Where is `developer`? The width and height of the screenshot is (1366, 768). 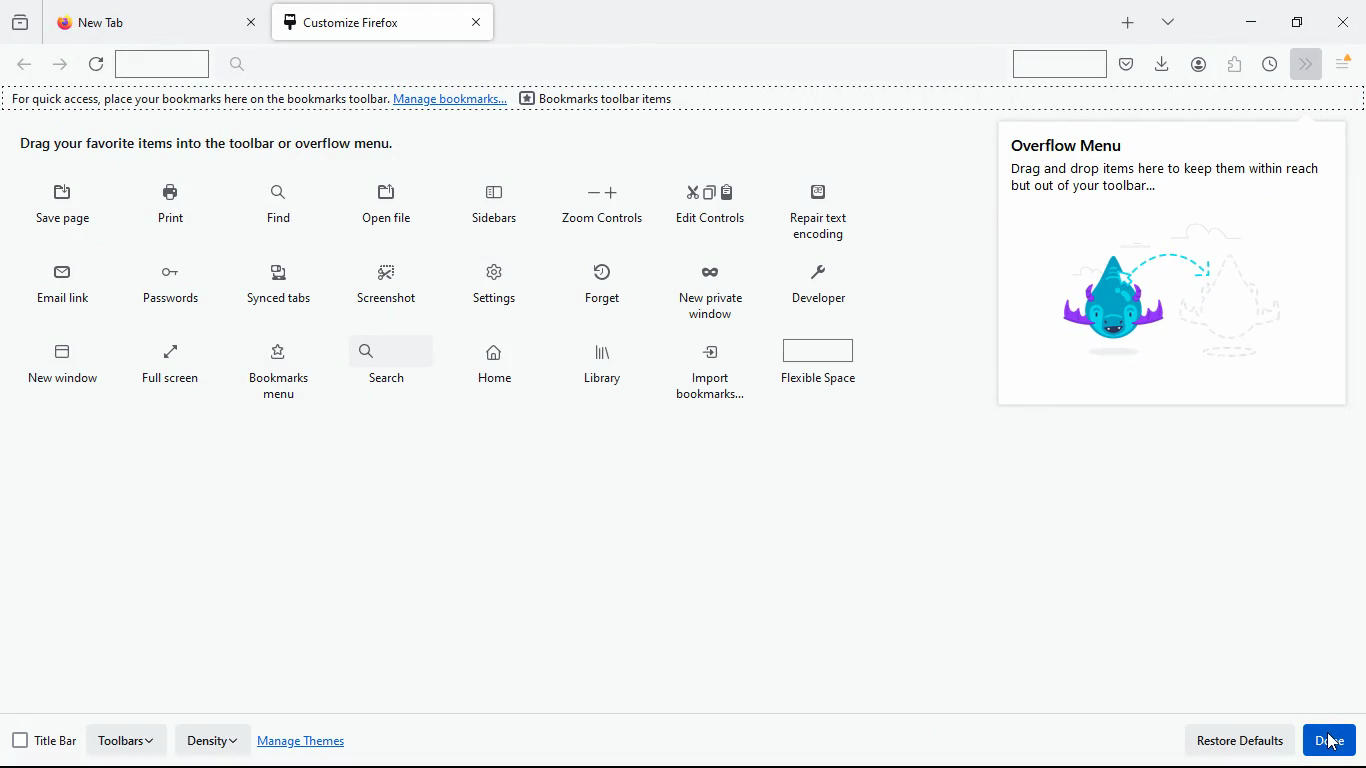
developer is located at coordinates (65, 368).